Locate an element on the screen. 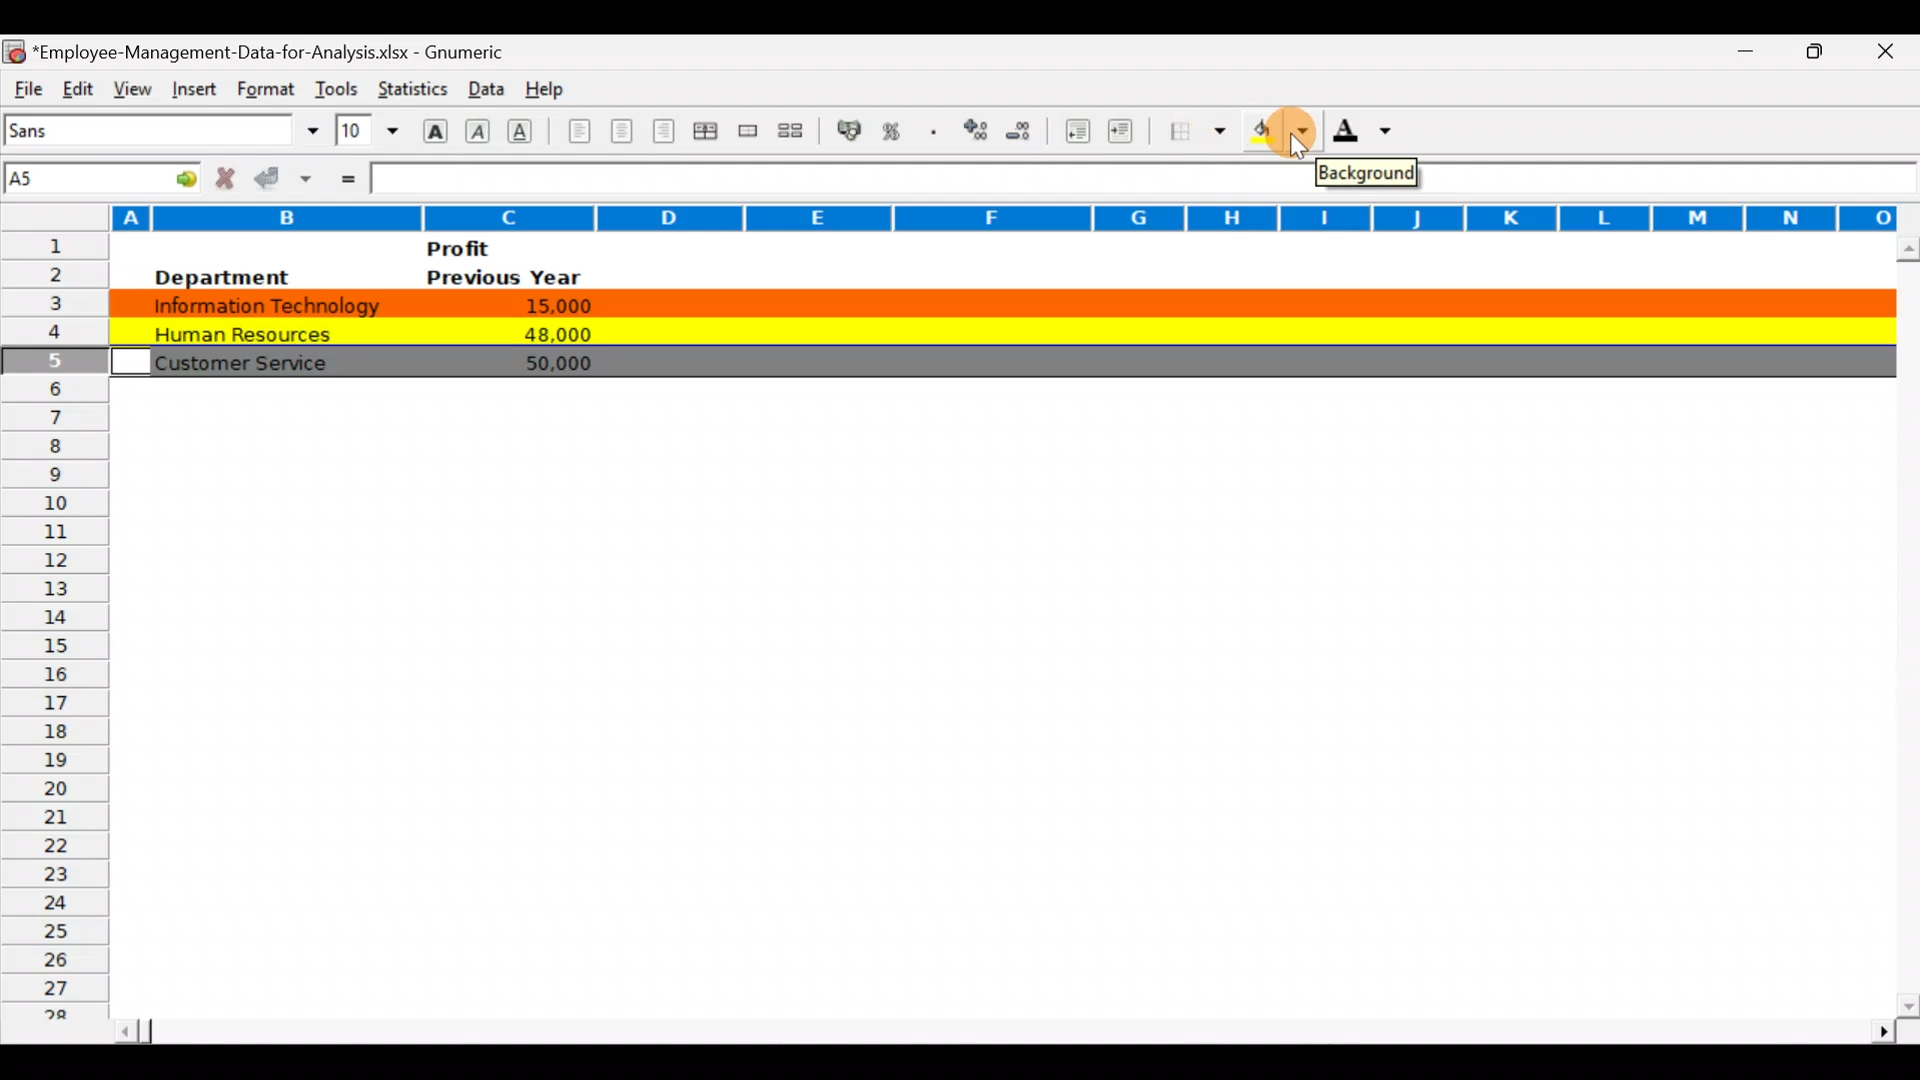 The height and width of the screenshot is (1080, 1920). Help is located at coordinates (546, 85).